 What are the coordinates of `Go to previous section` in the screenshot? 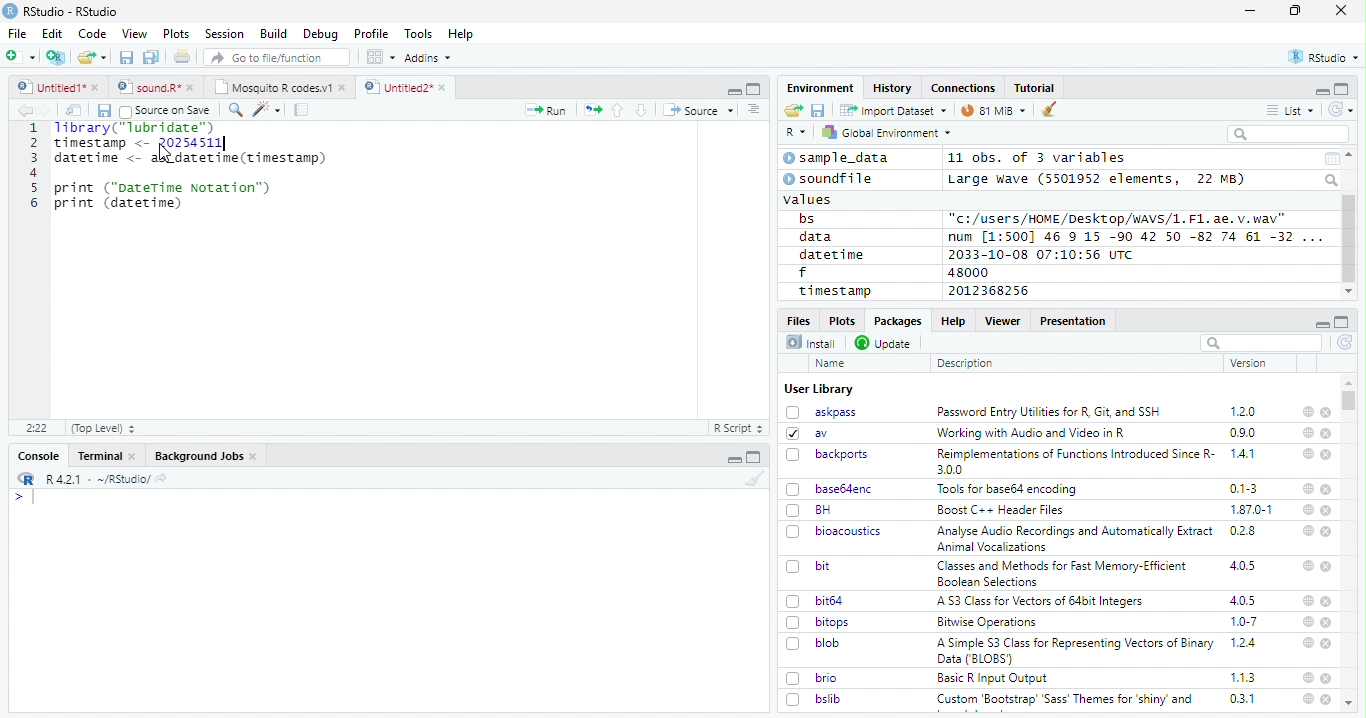 It's located at (619, 110).